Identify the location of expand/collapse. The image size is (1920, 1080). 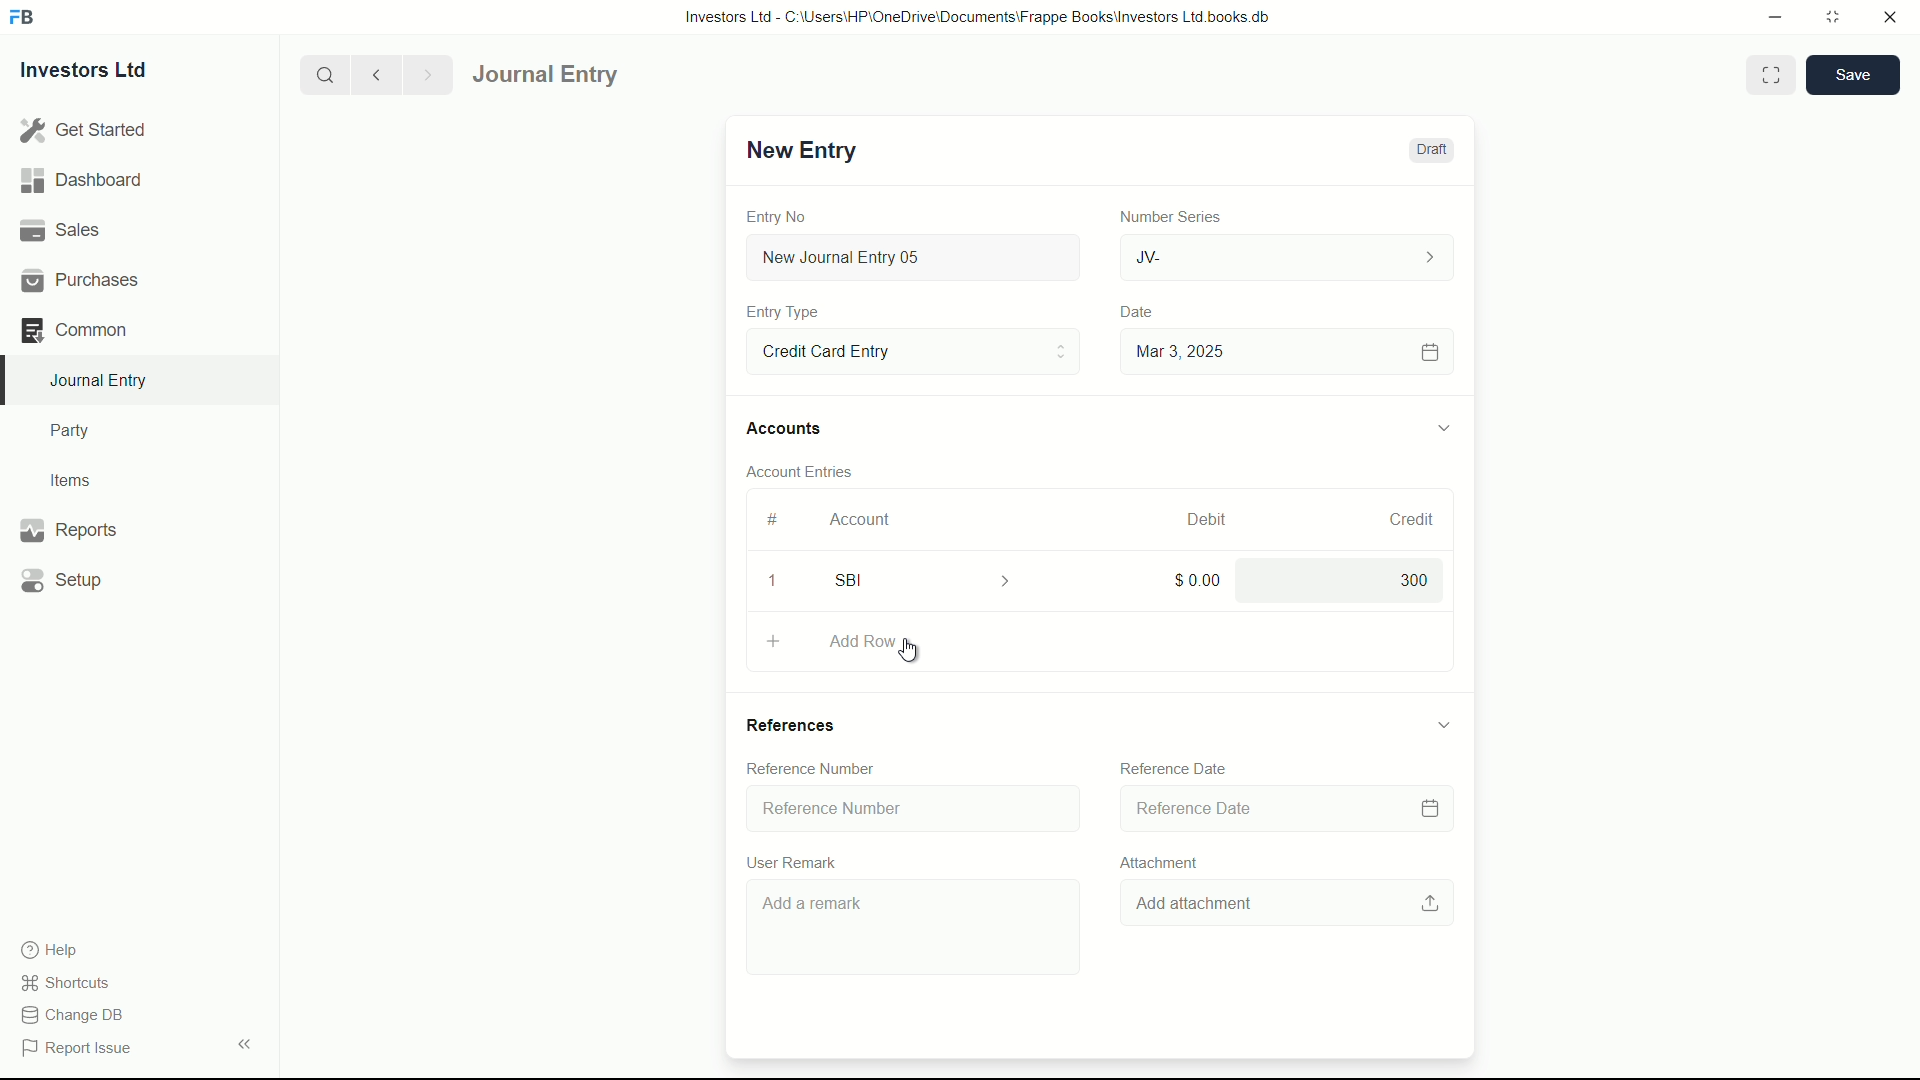
(1443, 724).